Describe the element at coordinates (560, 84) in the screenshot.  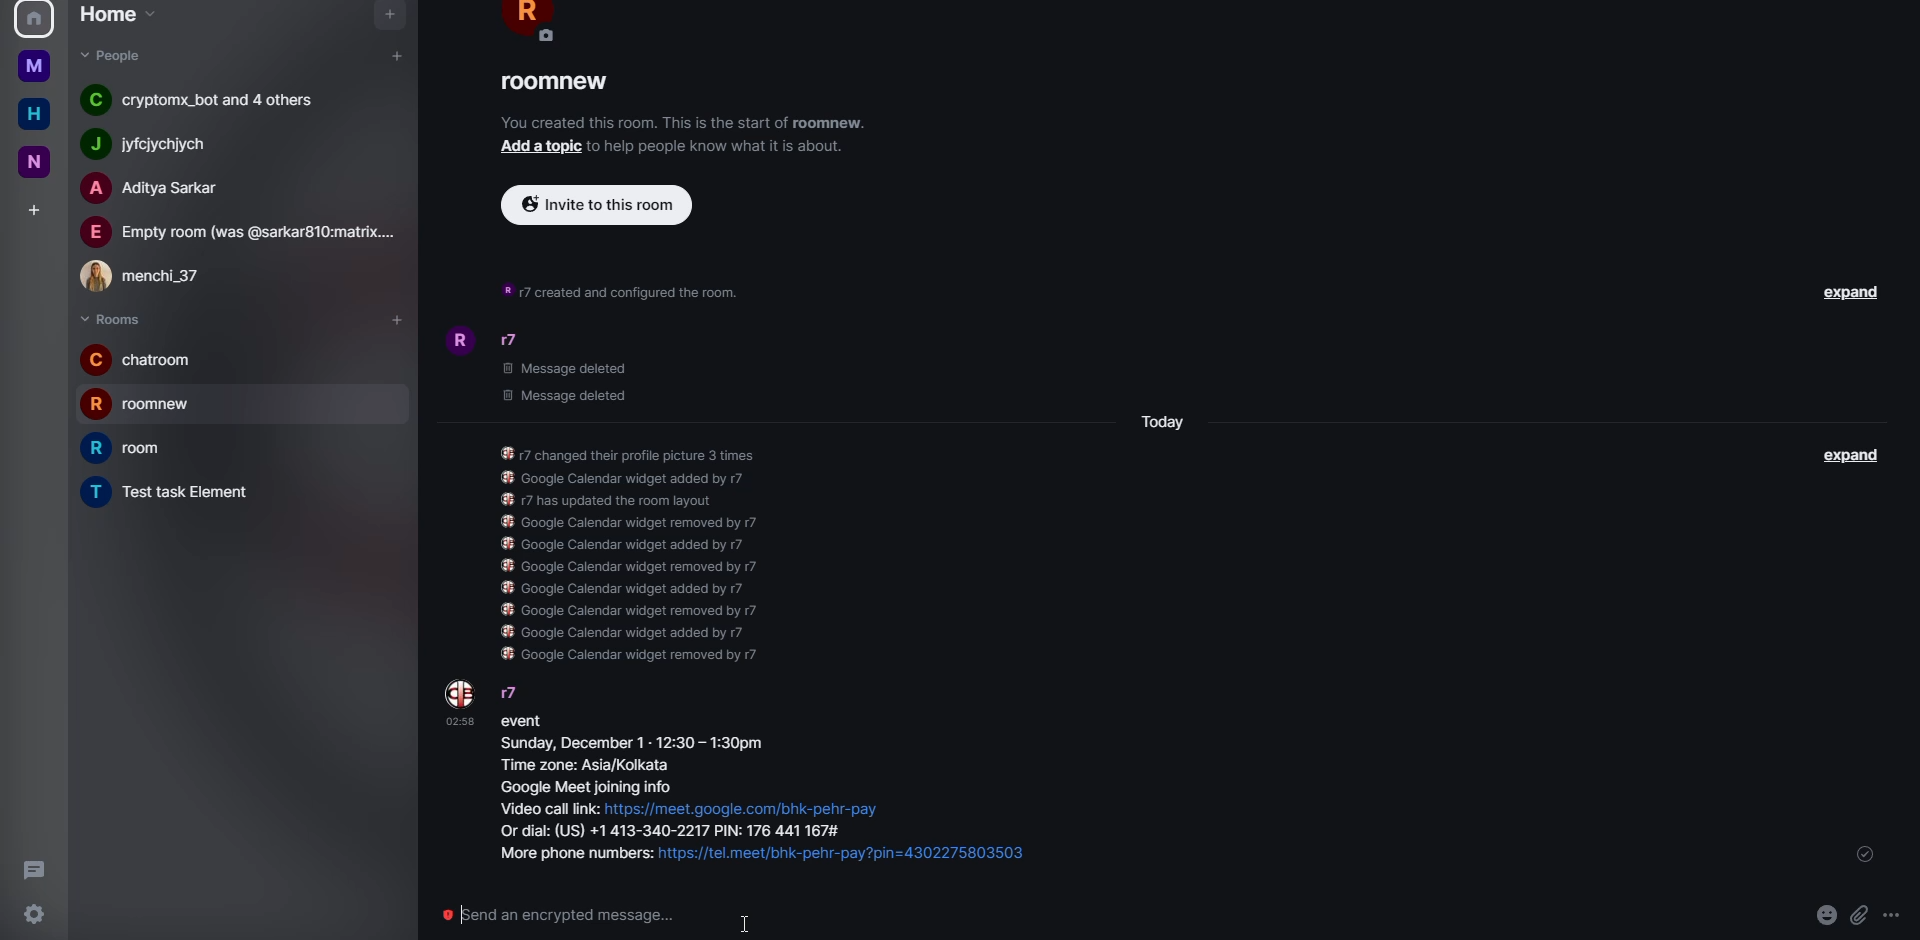
I see `room` at that location.